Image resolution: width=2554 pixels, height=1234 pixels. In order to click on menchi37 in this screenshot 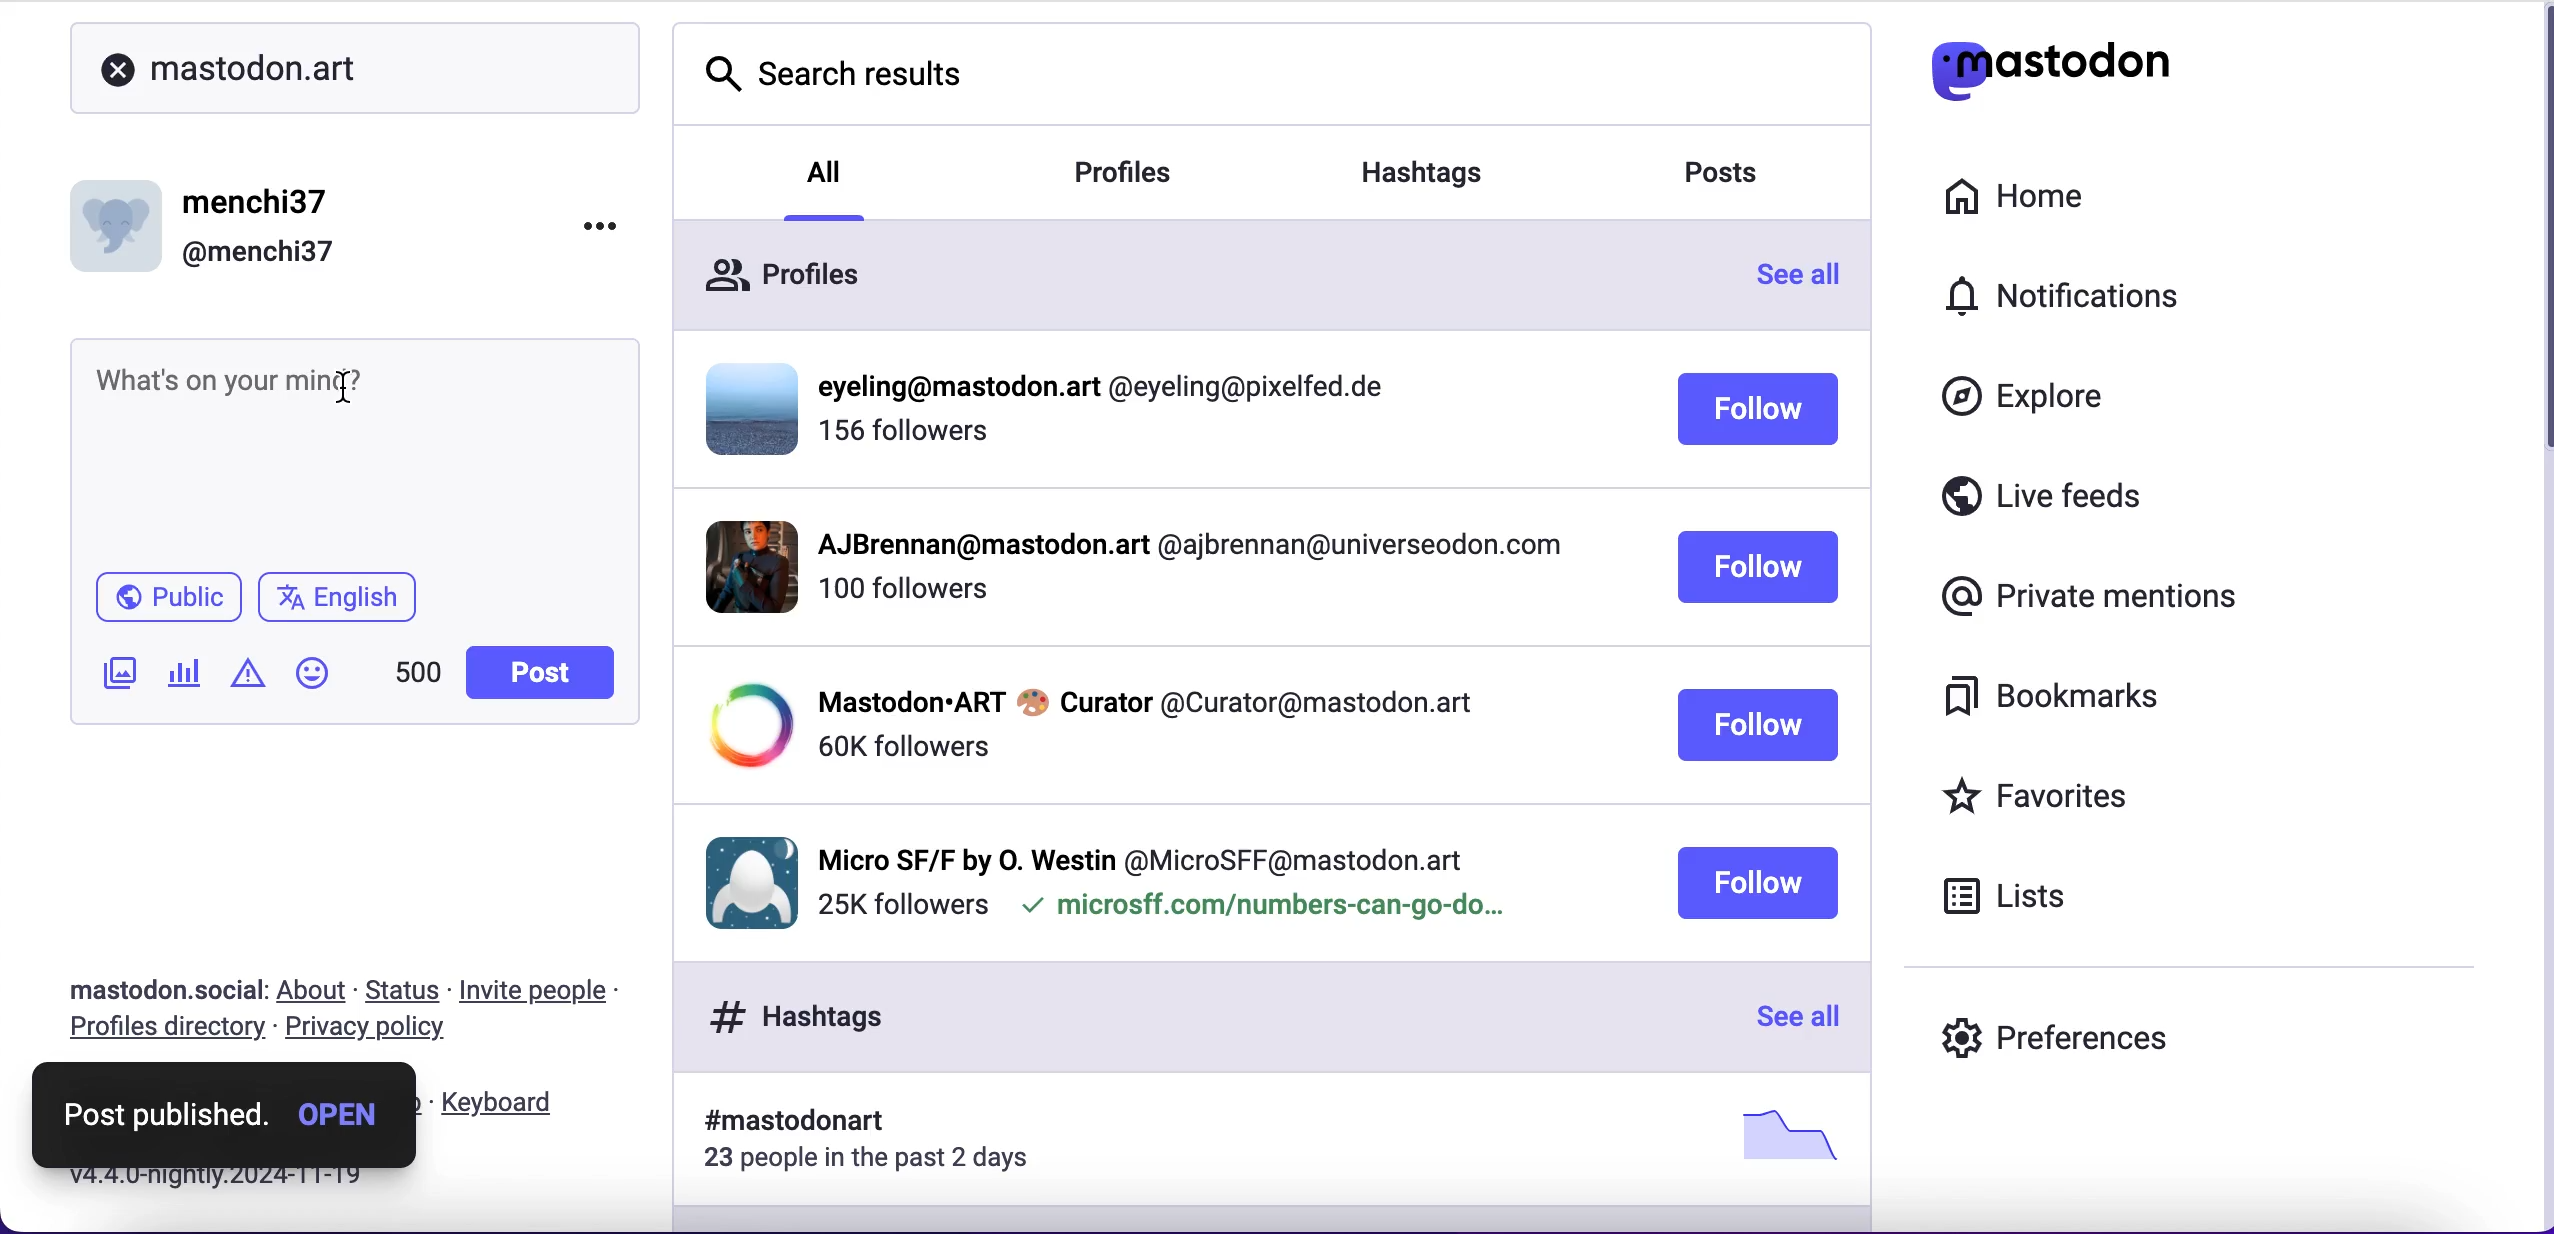, I will do `click(259, 203)`.